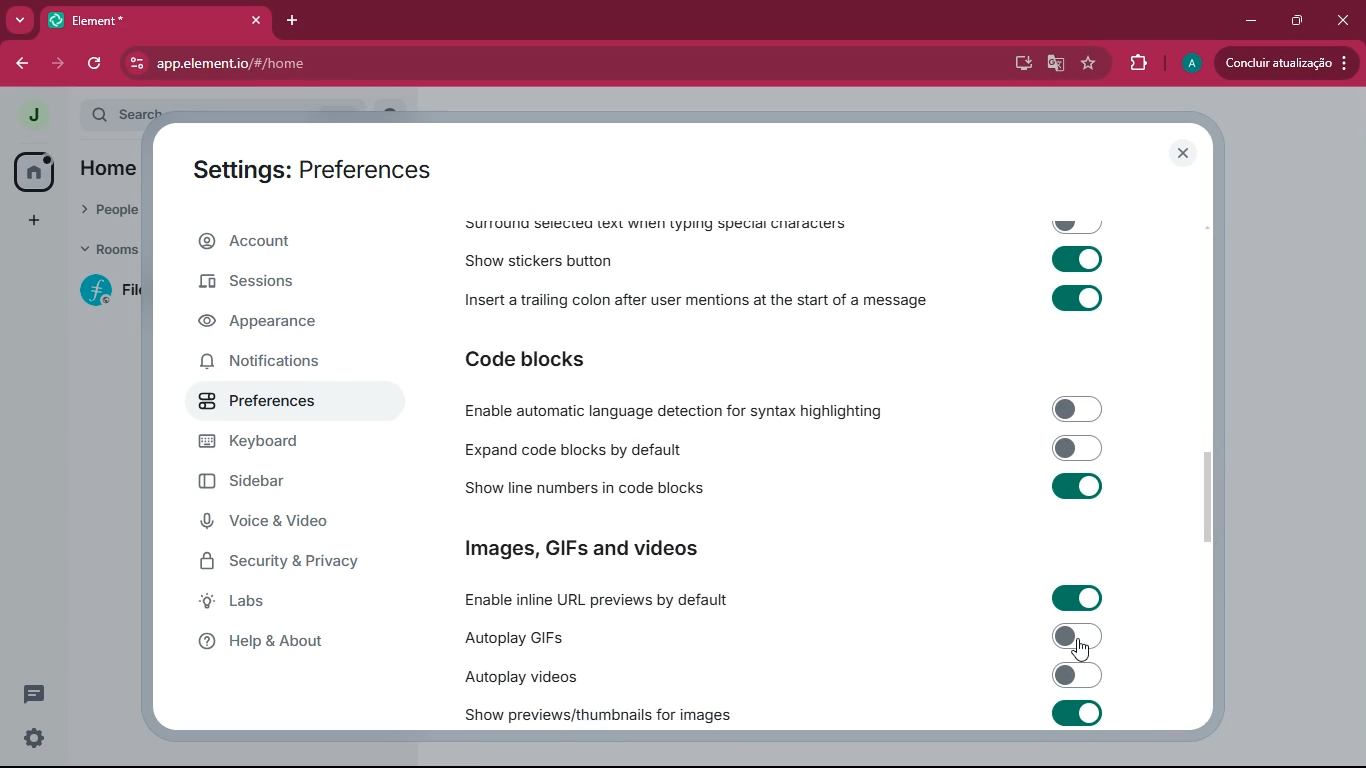 This screenshot has height=768, width=1366. Describe the element at coordinates (284, 484) in the screenshot. I see `sidebar ` at that location.